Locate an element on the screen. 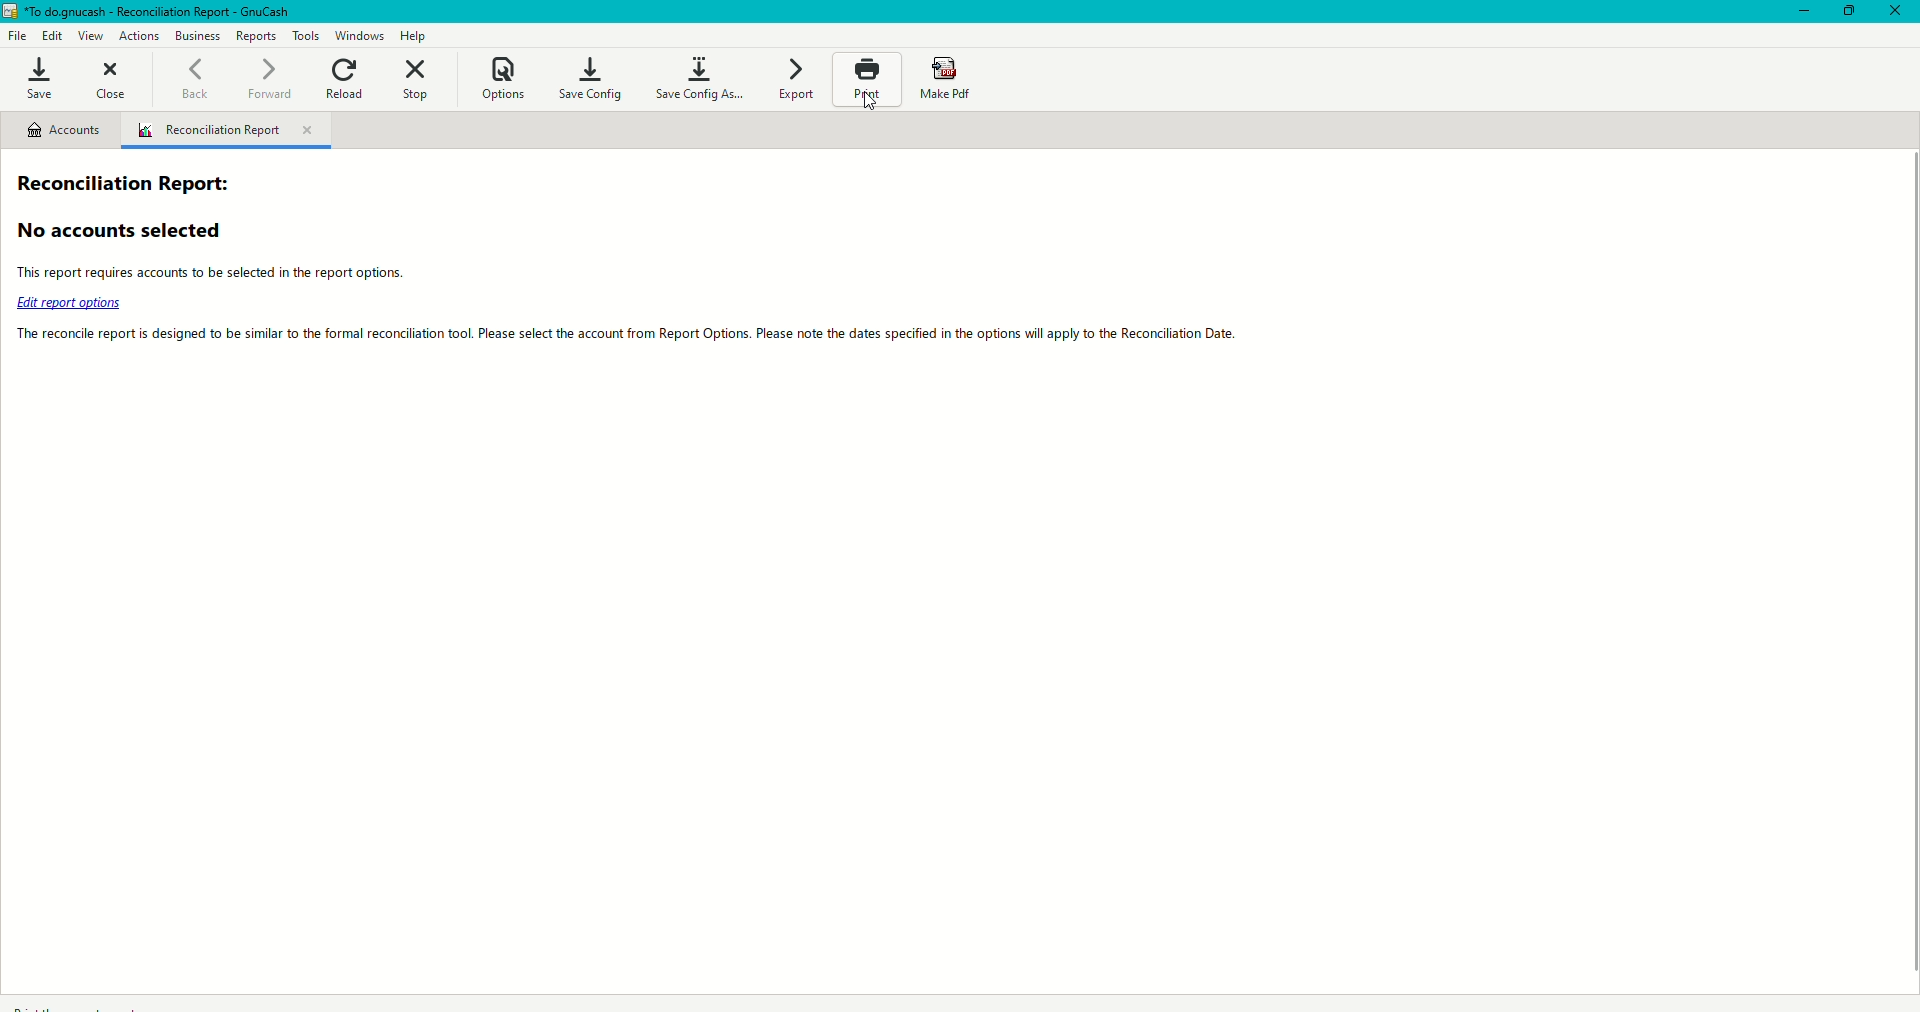 This screenshot has height=1012, width=1920. The reconcile report is designed to be similar to the formal reconciliation tool. Please select the account from report Options.Please note the dates specified in the options will apply to the reconciliation data is located at coordinates (630, 335).